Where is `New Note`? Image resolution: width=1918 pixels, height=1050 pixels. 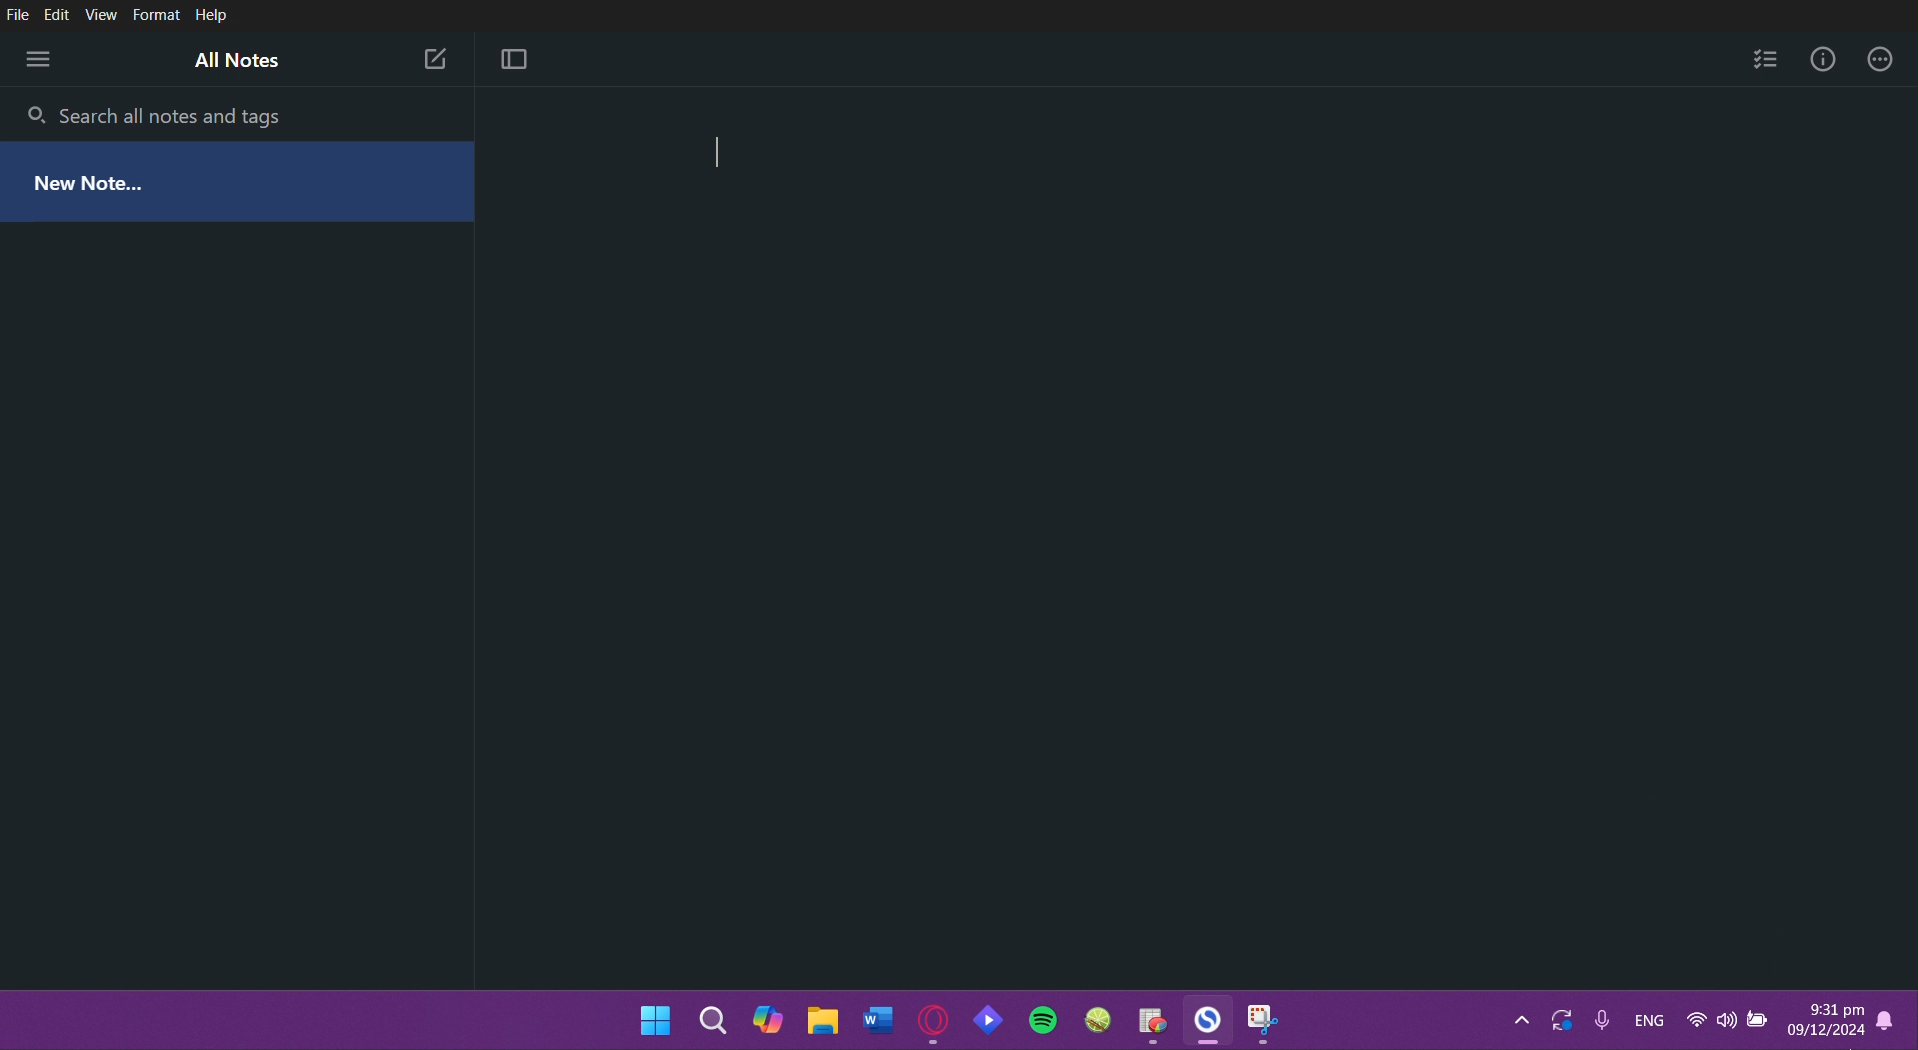 New Note is located at coordinates (432, 56).